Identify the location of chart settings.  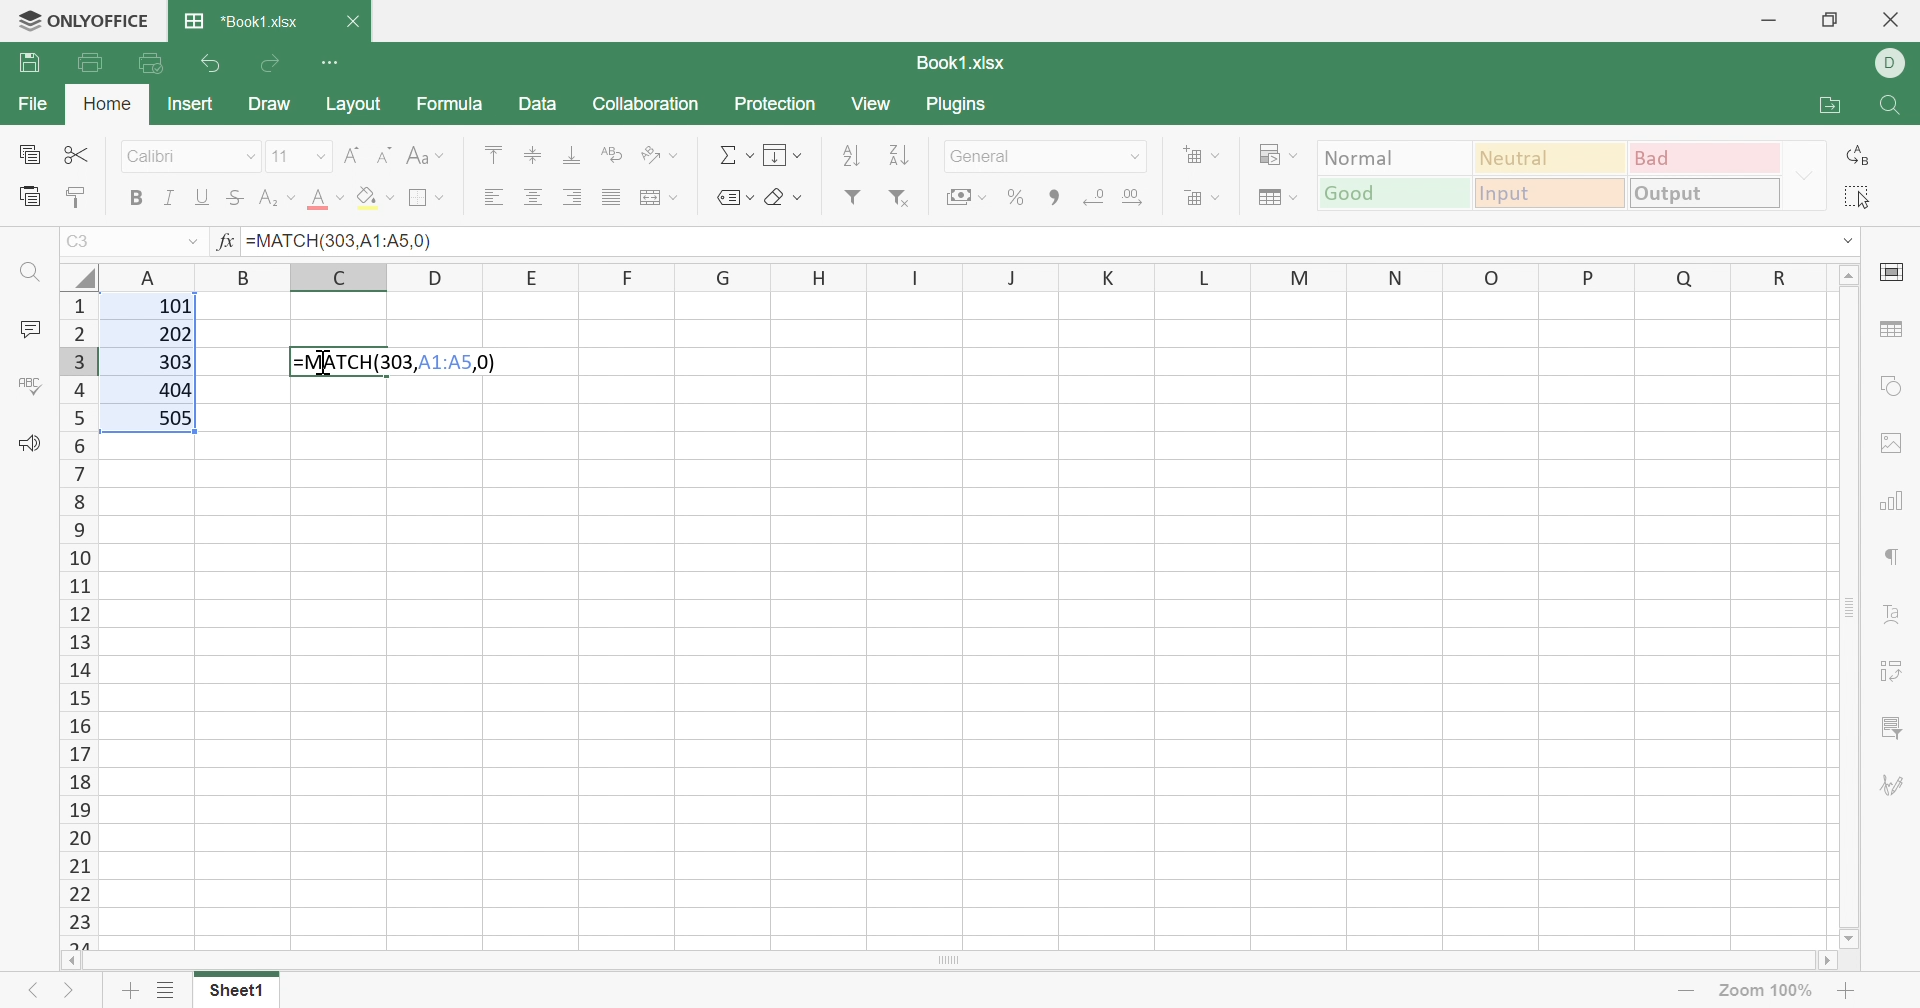
(1898, 503).